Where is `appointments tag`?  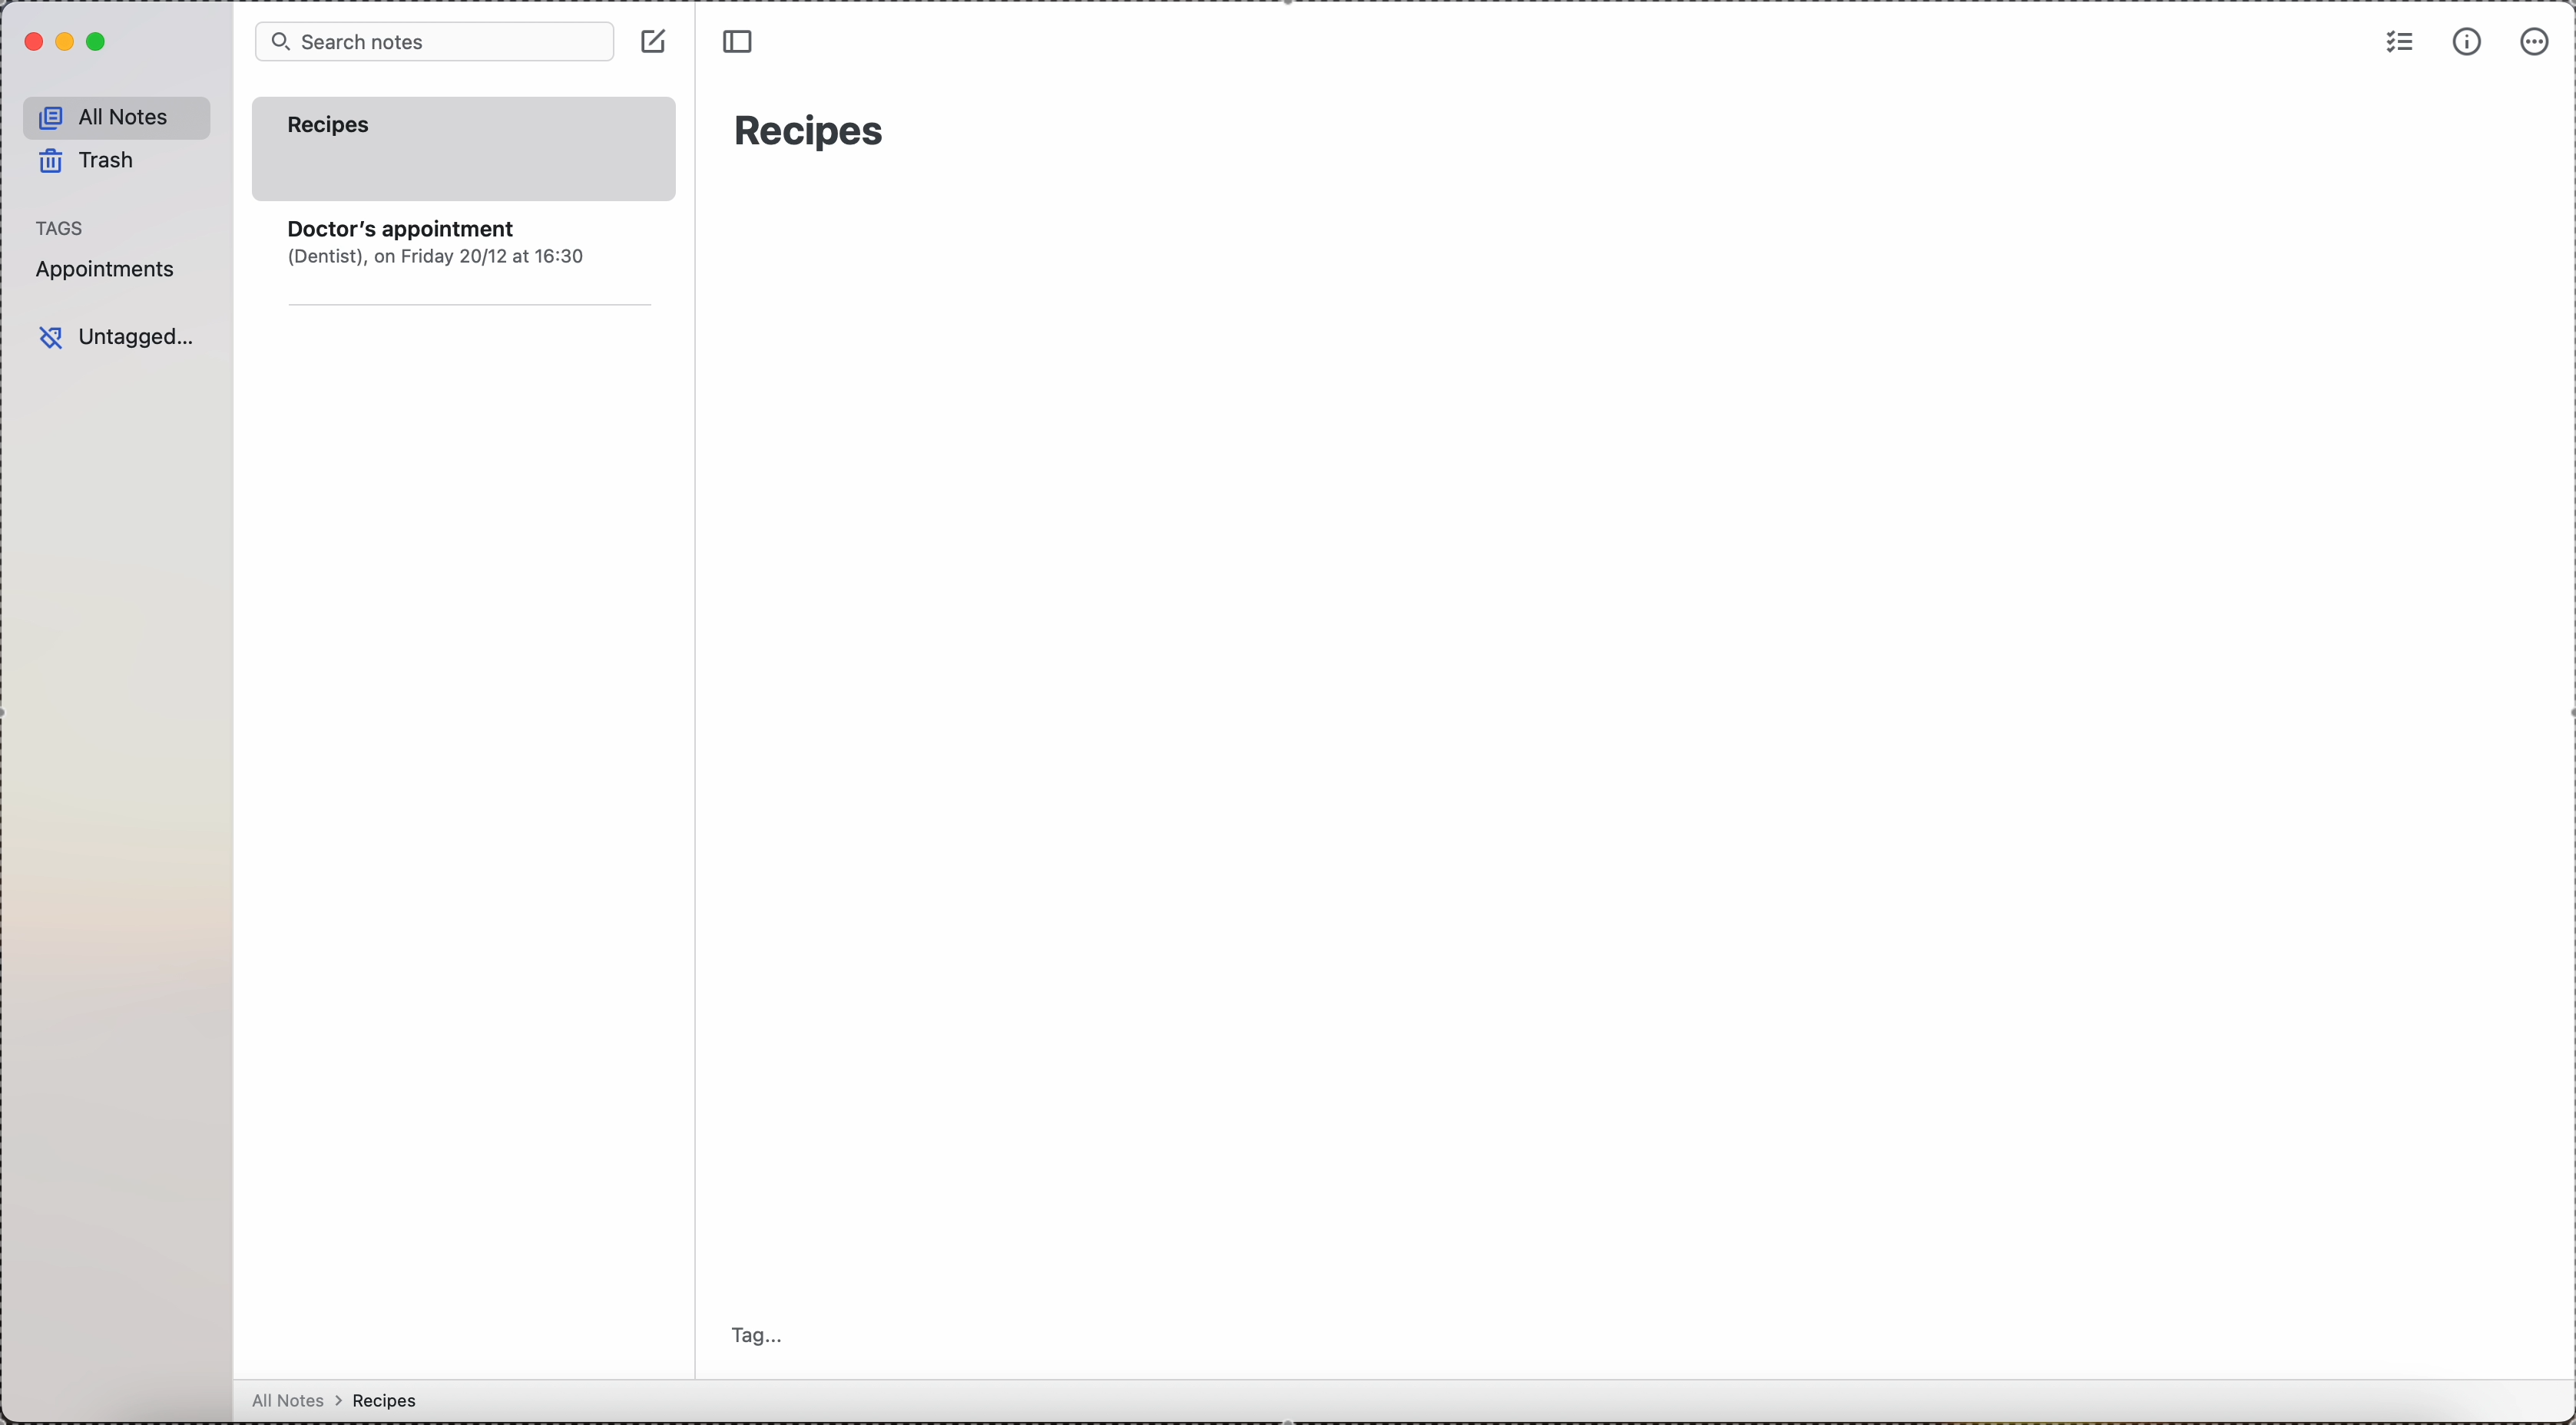 appointments tag is located at coordinates (111, 274).